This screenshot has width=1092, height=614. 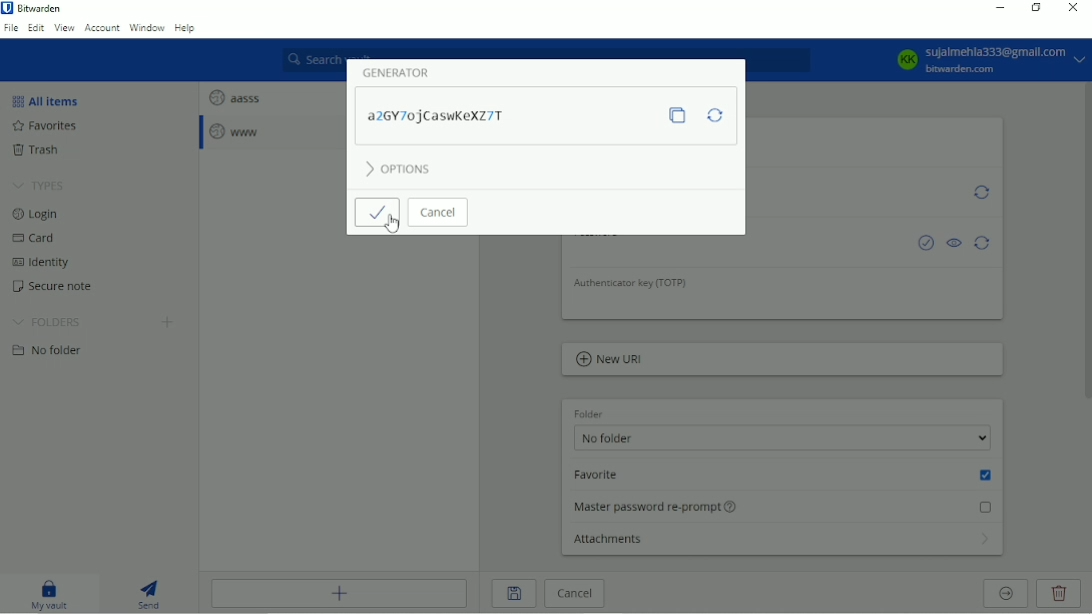 What do you see at coordinates (148, 28) in the screenshot?
I see `Window` at bounding box center [148, 28].